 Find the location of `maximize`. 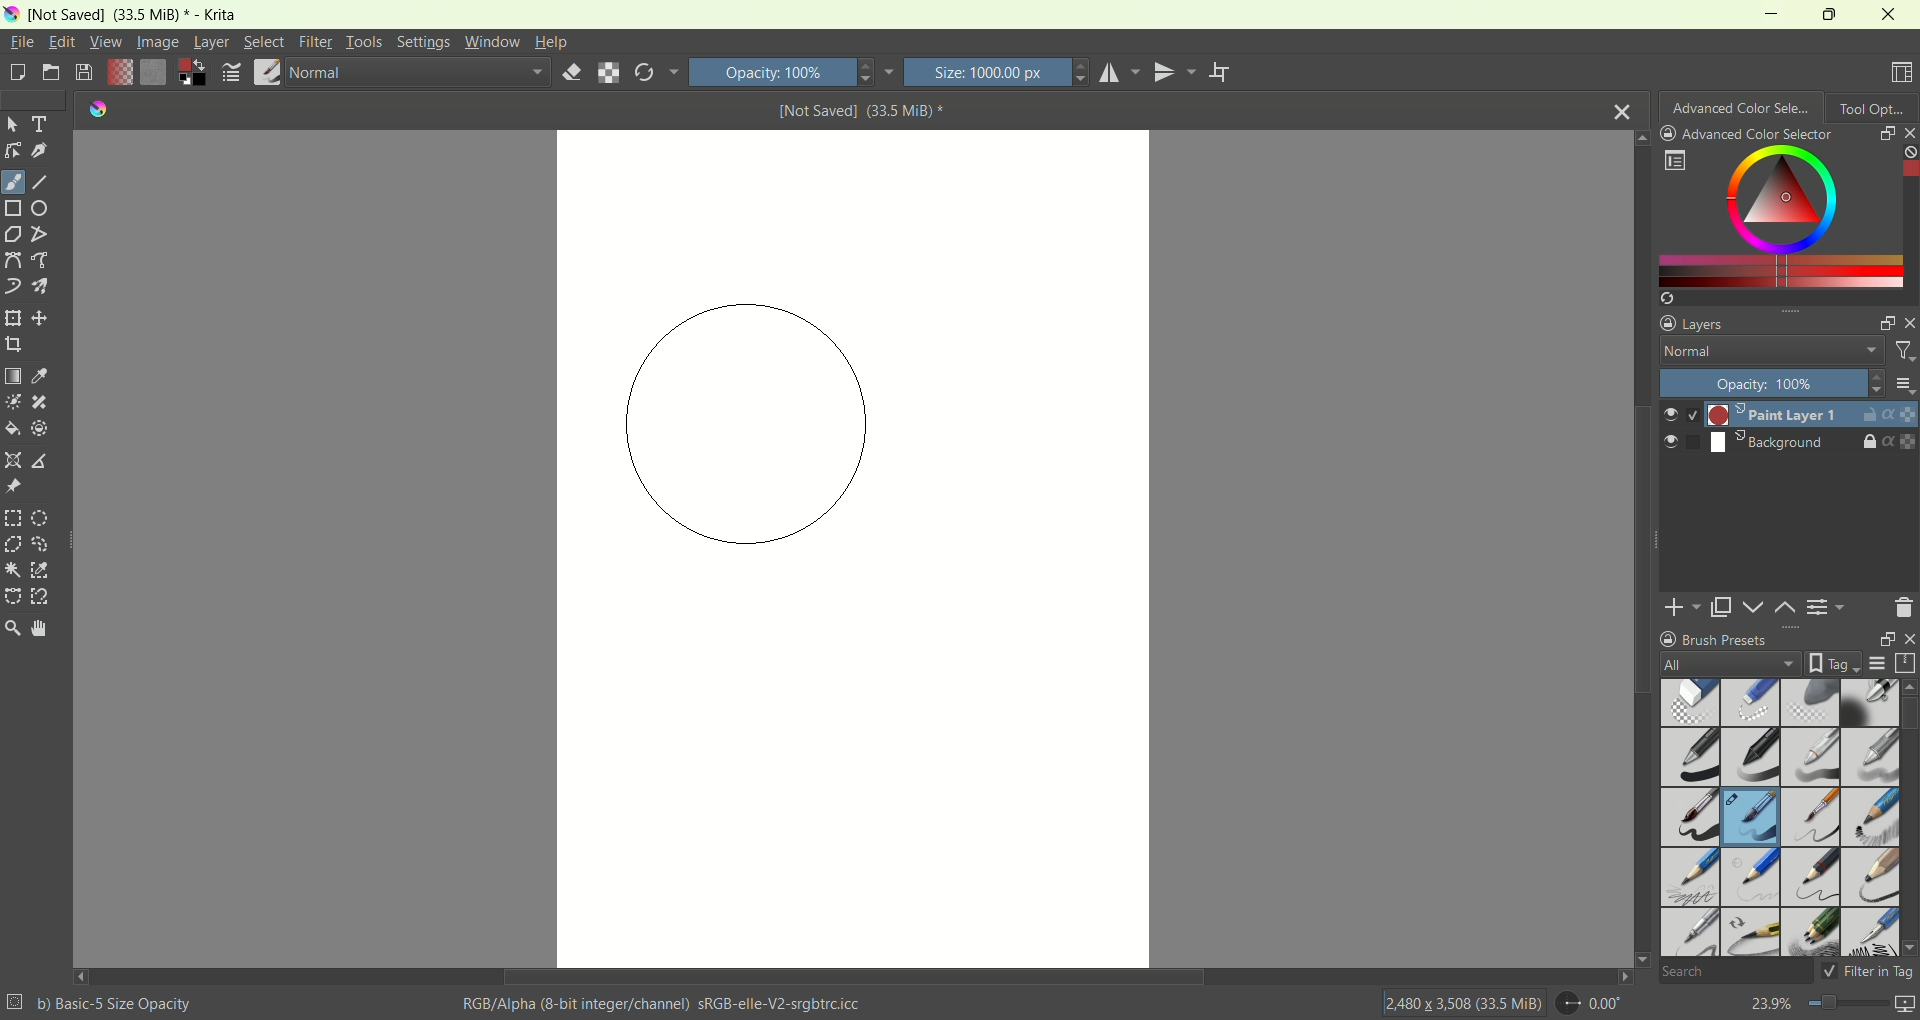

maximize is located at coordinates (1826, 14).